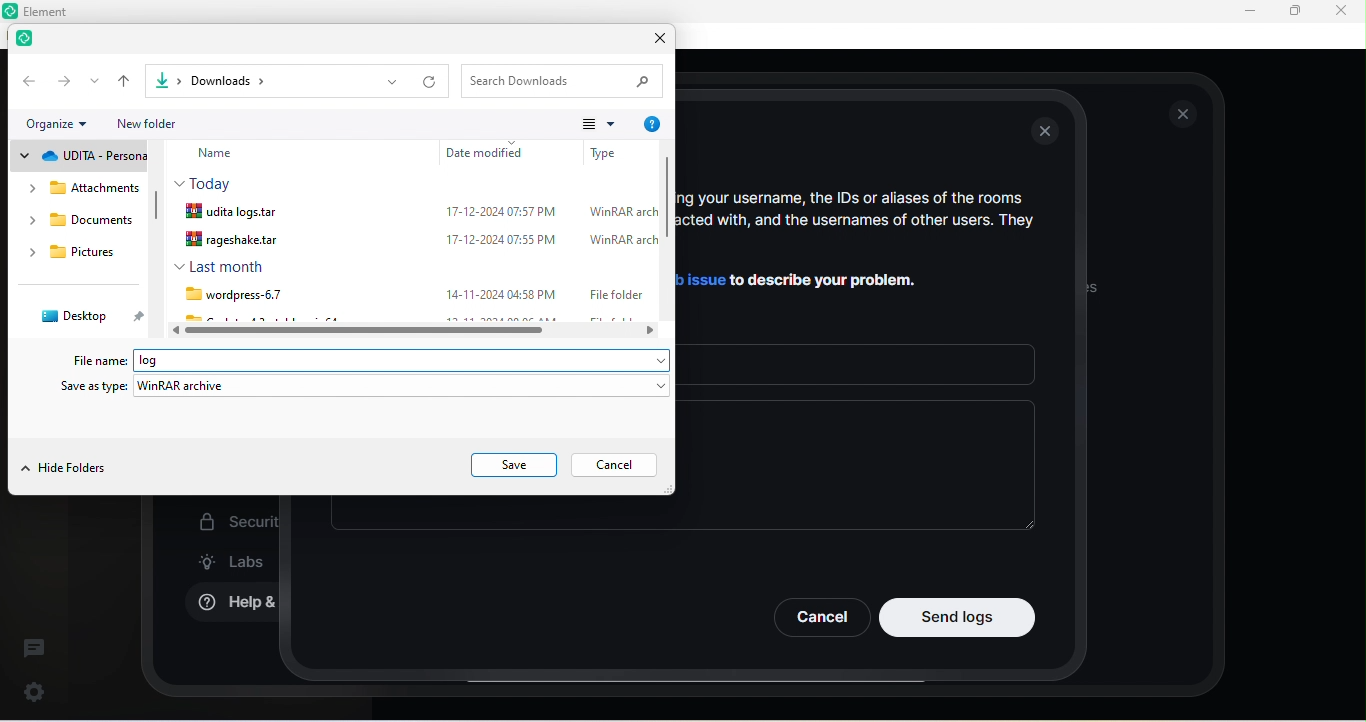 This screenshot has width=1366, height=722. What do you see at coordinates (391, 82) in the screenshot?
I see `drop down` at bounding box center [391, 82].